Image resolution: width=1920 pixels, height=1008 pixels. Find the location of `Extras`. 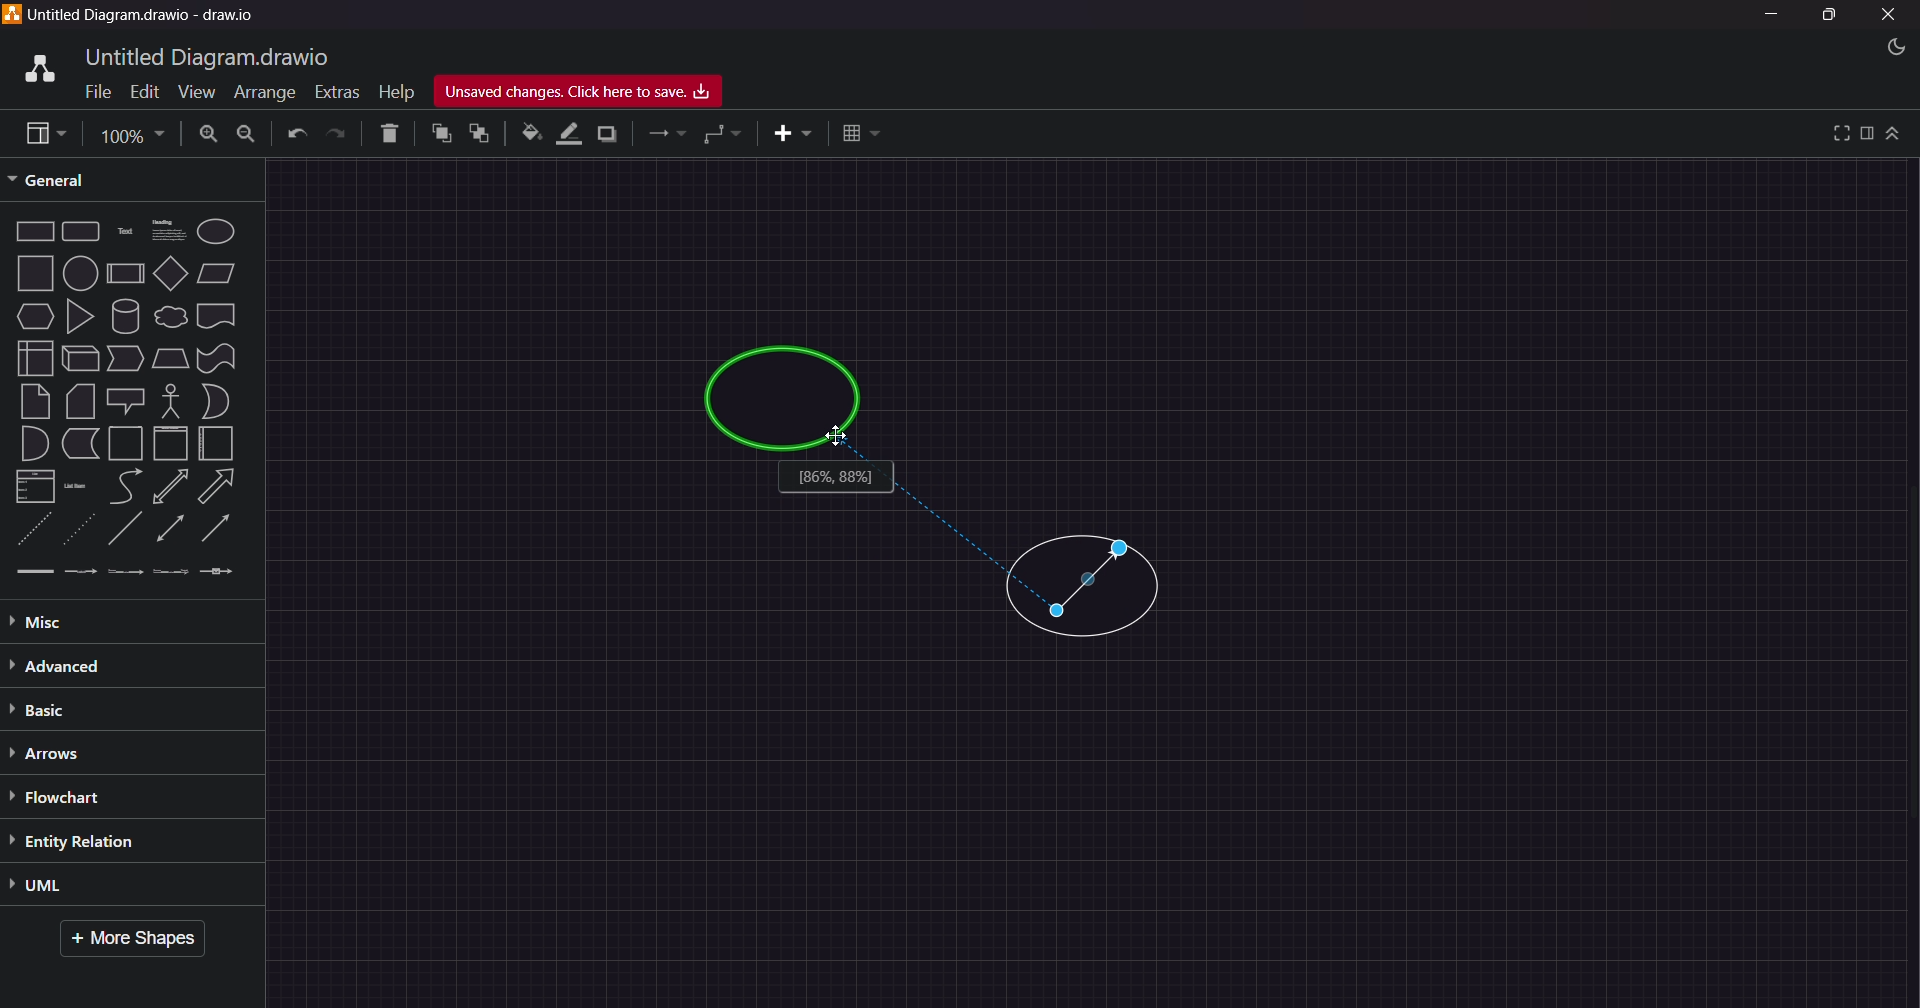

Extras is located at coordinates (336, 89).